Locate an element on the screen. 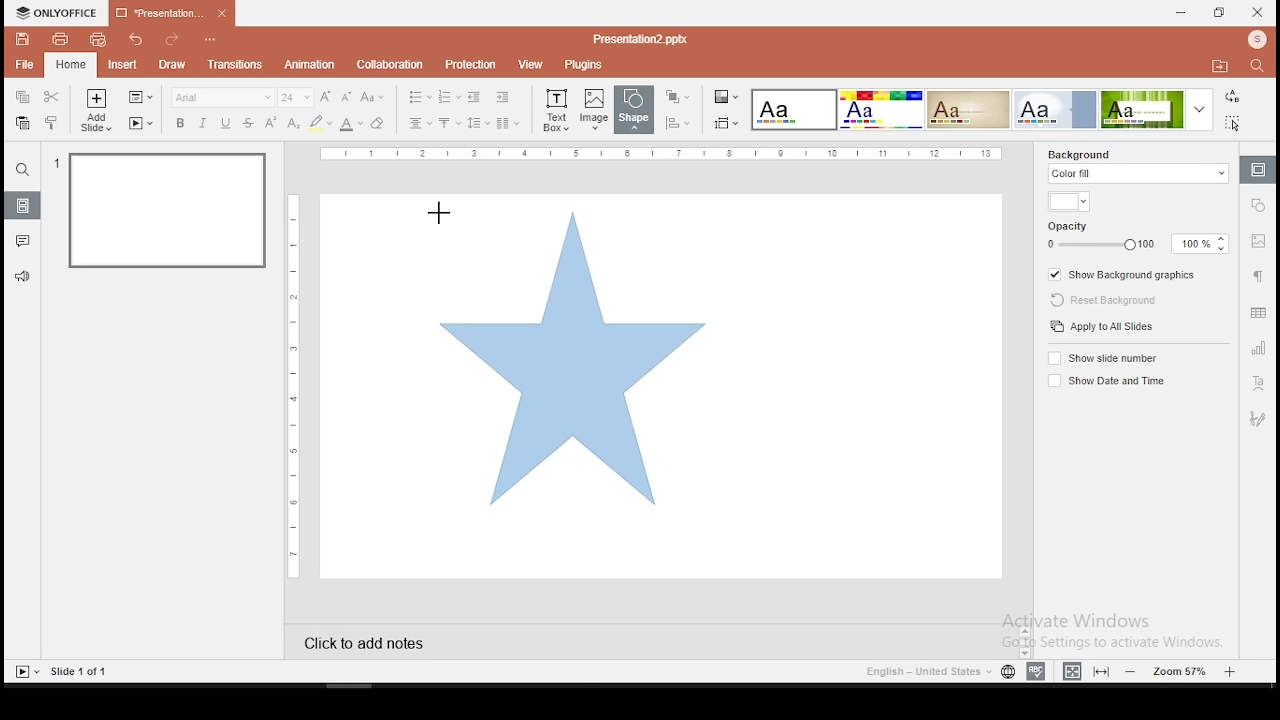 Image resolution: width=1280 pixels, height=720 pixels. columns is located at coordinates (506, 122).